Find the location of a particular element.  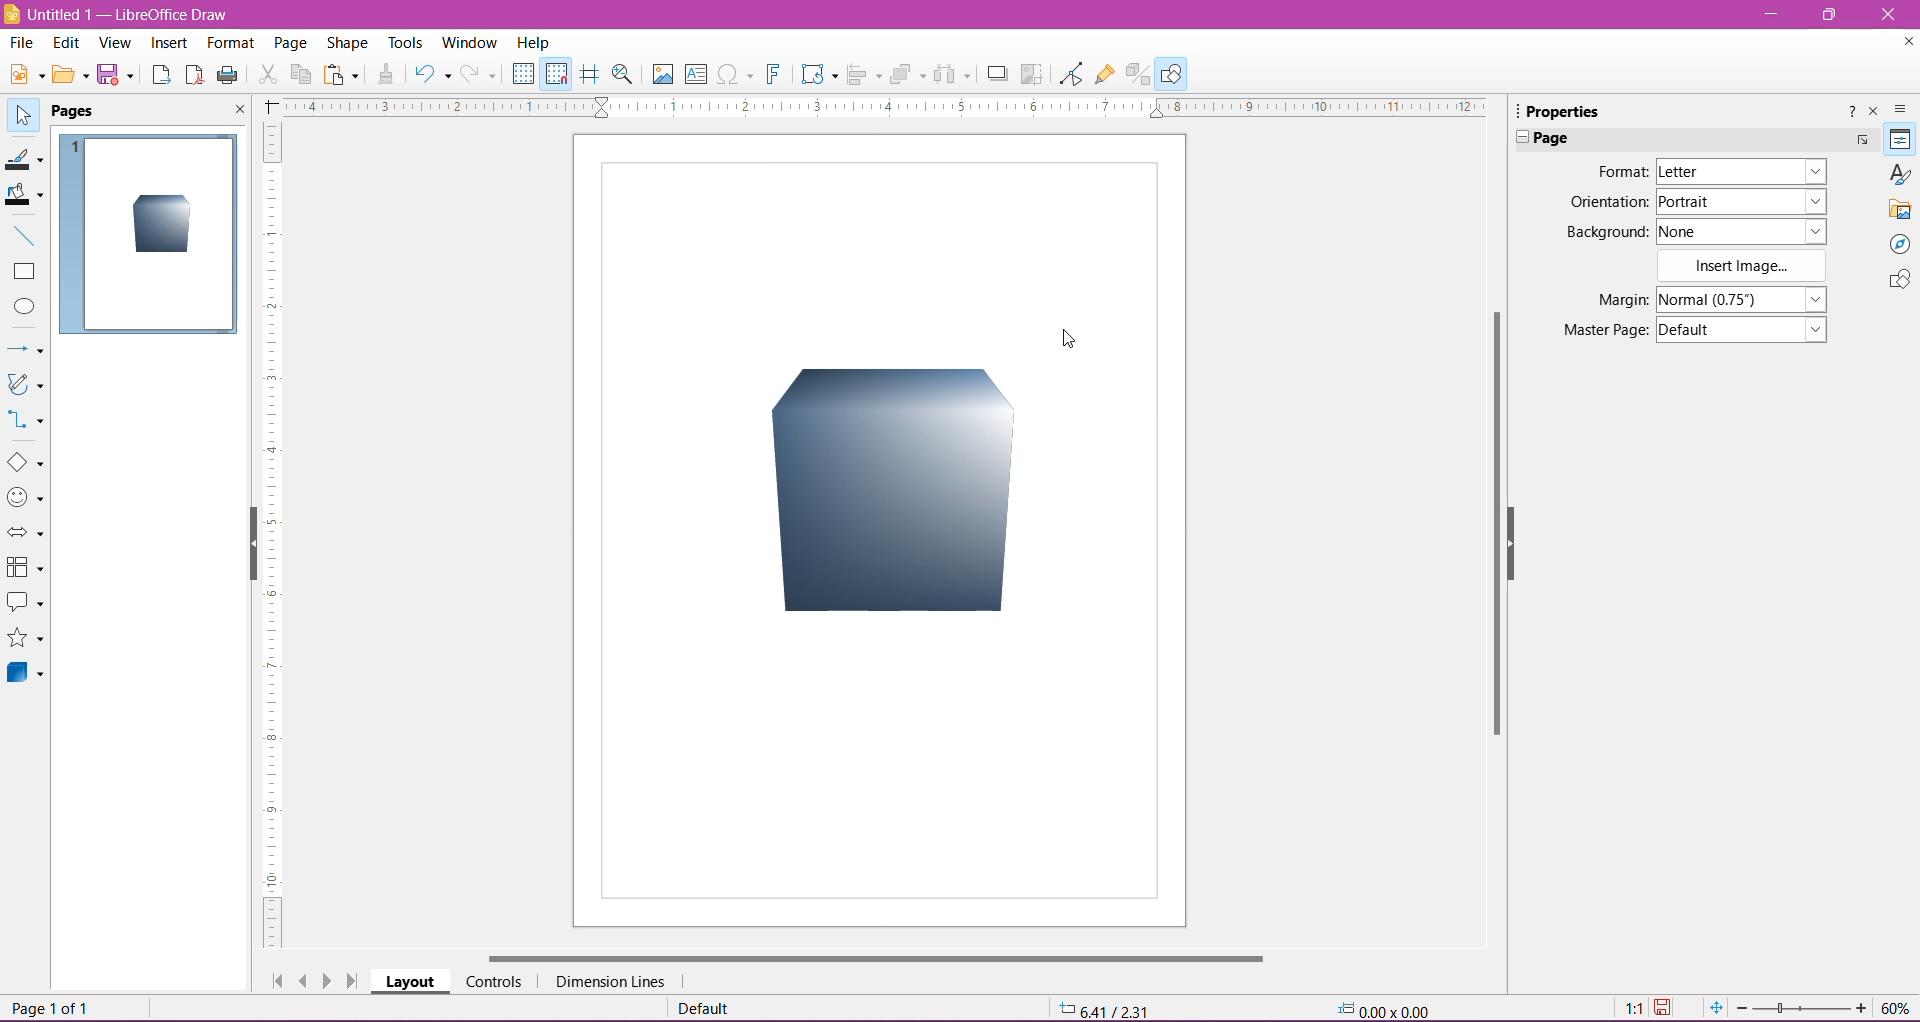

Copy is located at coordinates (300, 75).